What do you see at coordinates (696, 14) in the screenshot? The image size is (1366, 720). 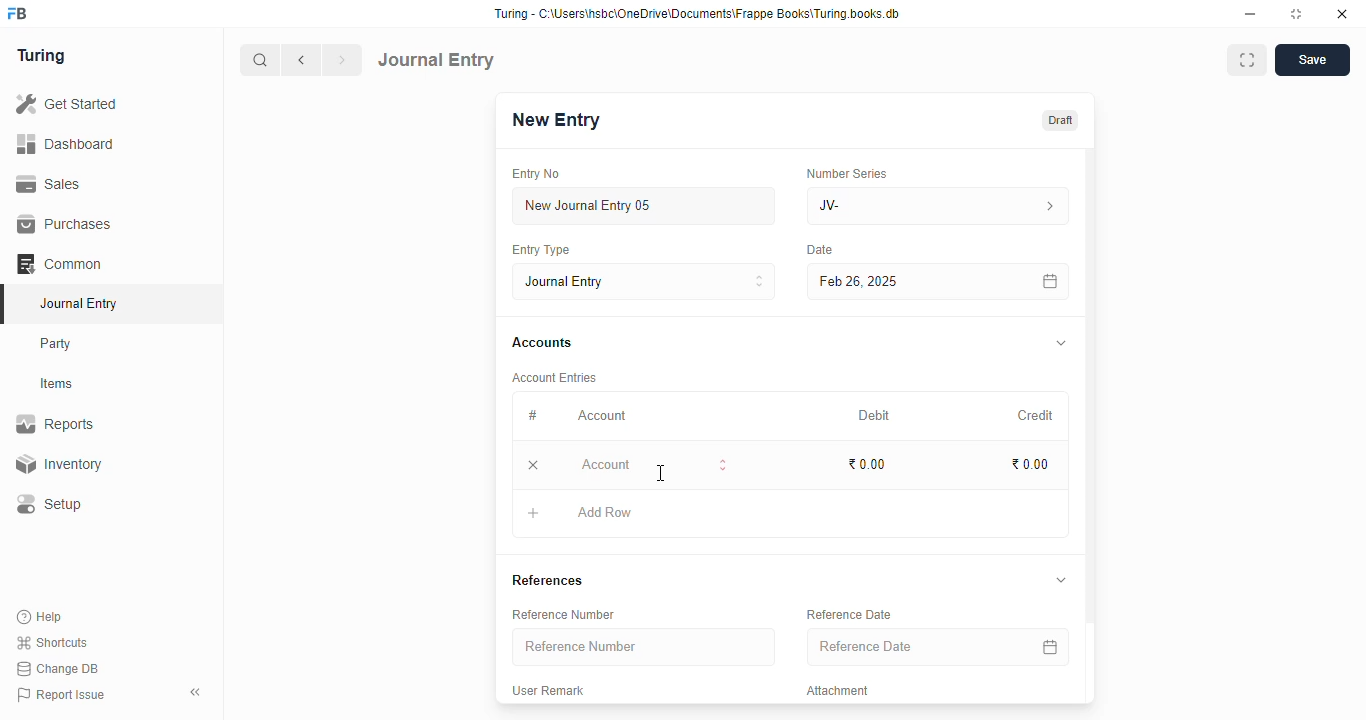 I see `Turing - C:\Users\hsbc\OneDrive\Documents\Frappe Books\Turing books.db` at bounding box center [696, 14].